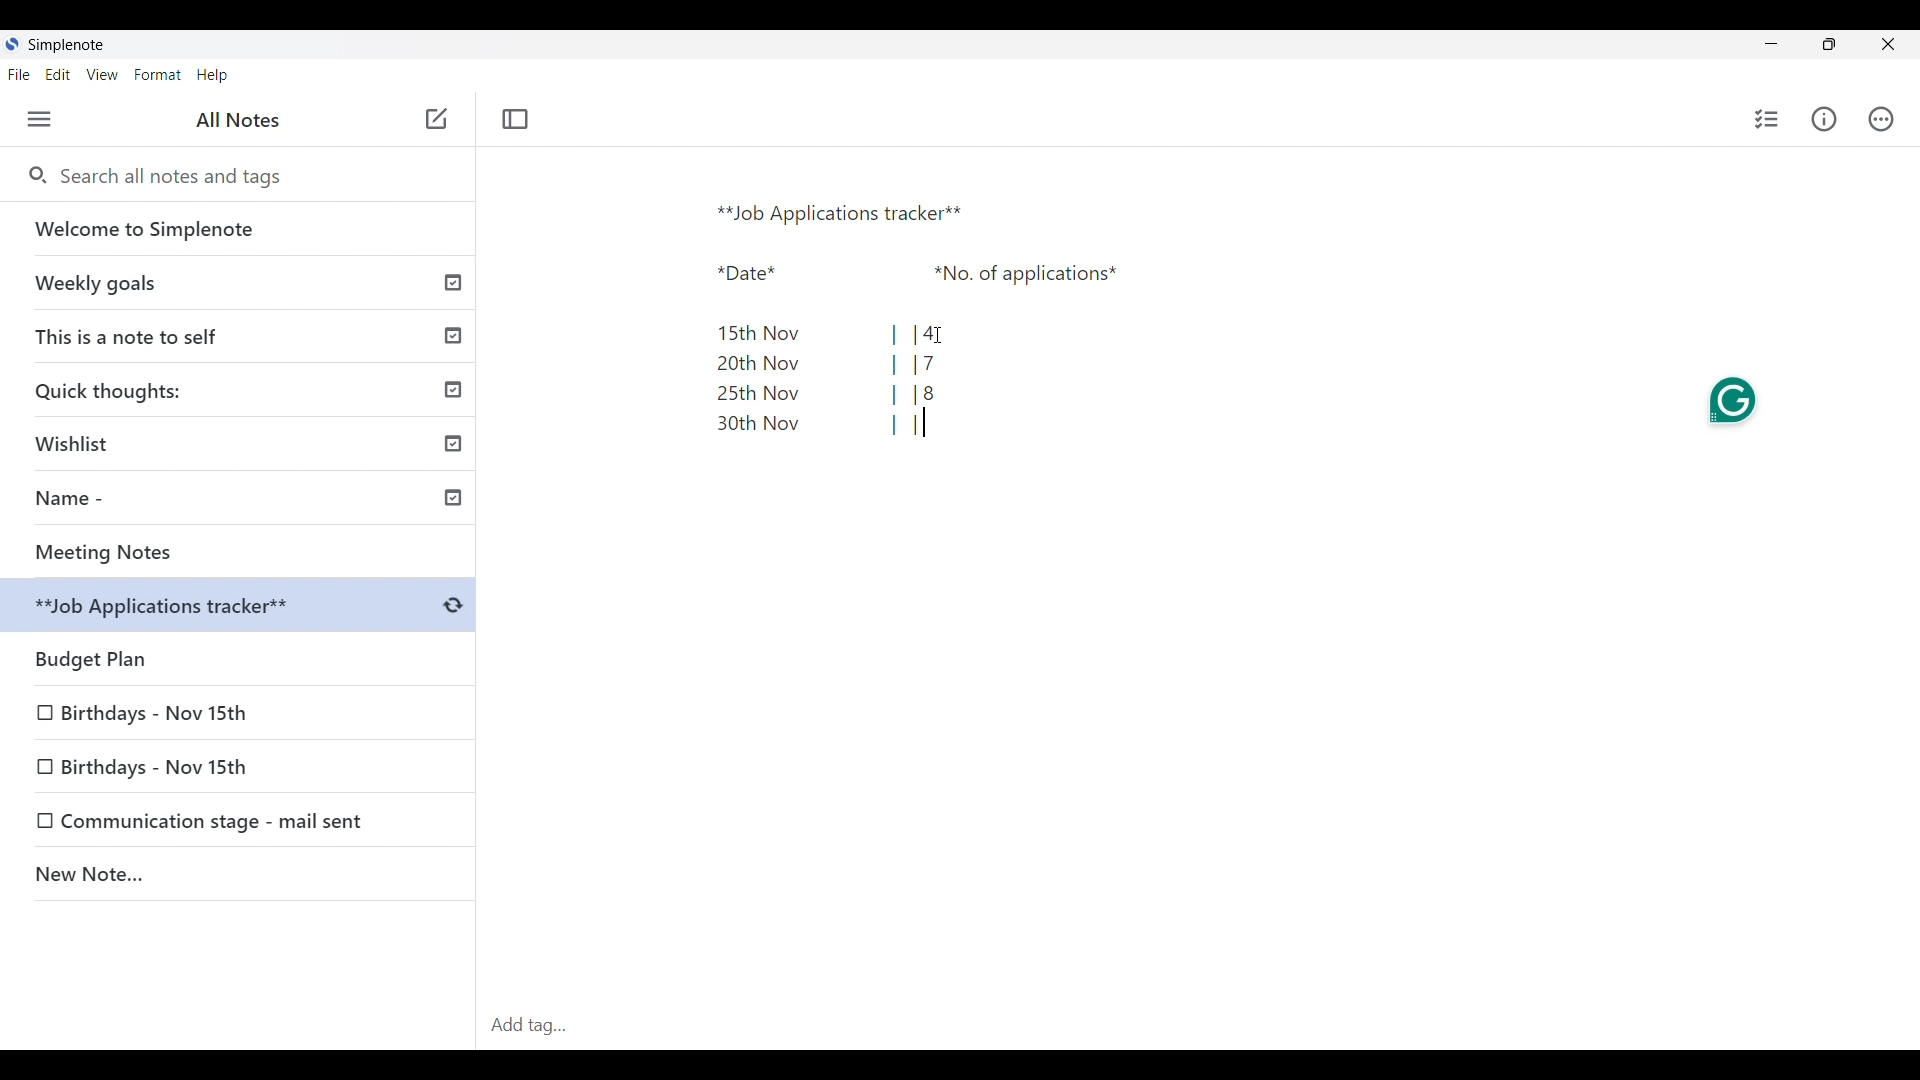 The height and width of the screenshot is (1080, 1920). Describe the element at coordinates (242, 608) in the screenshot. I see `Budget Plan` at that location.